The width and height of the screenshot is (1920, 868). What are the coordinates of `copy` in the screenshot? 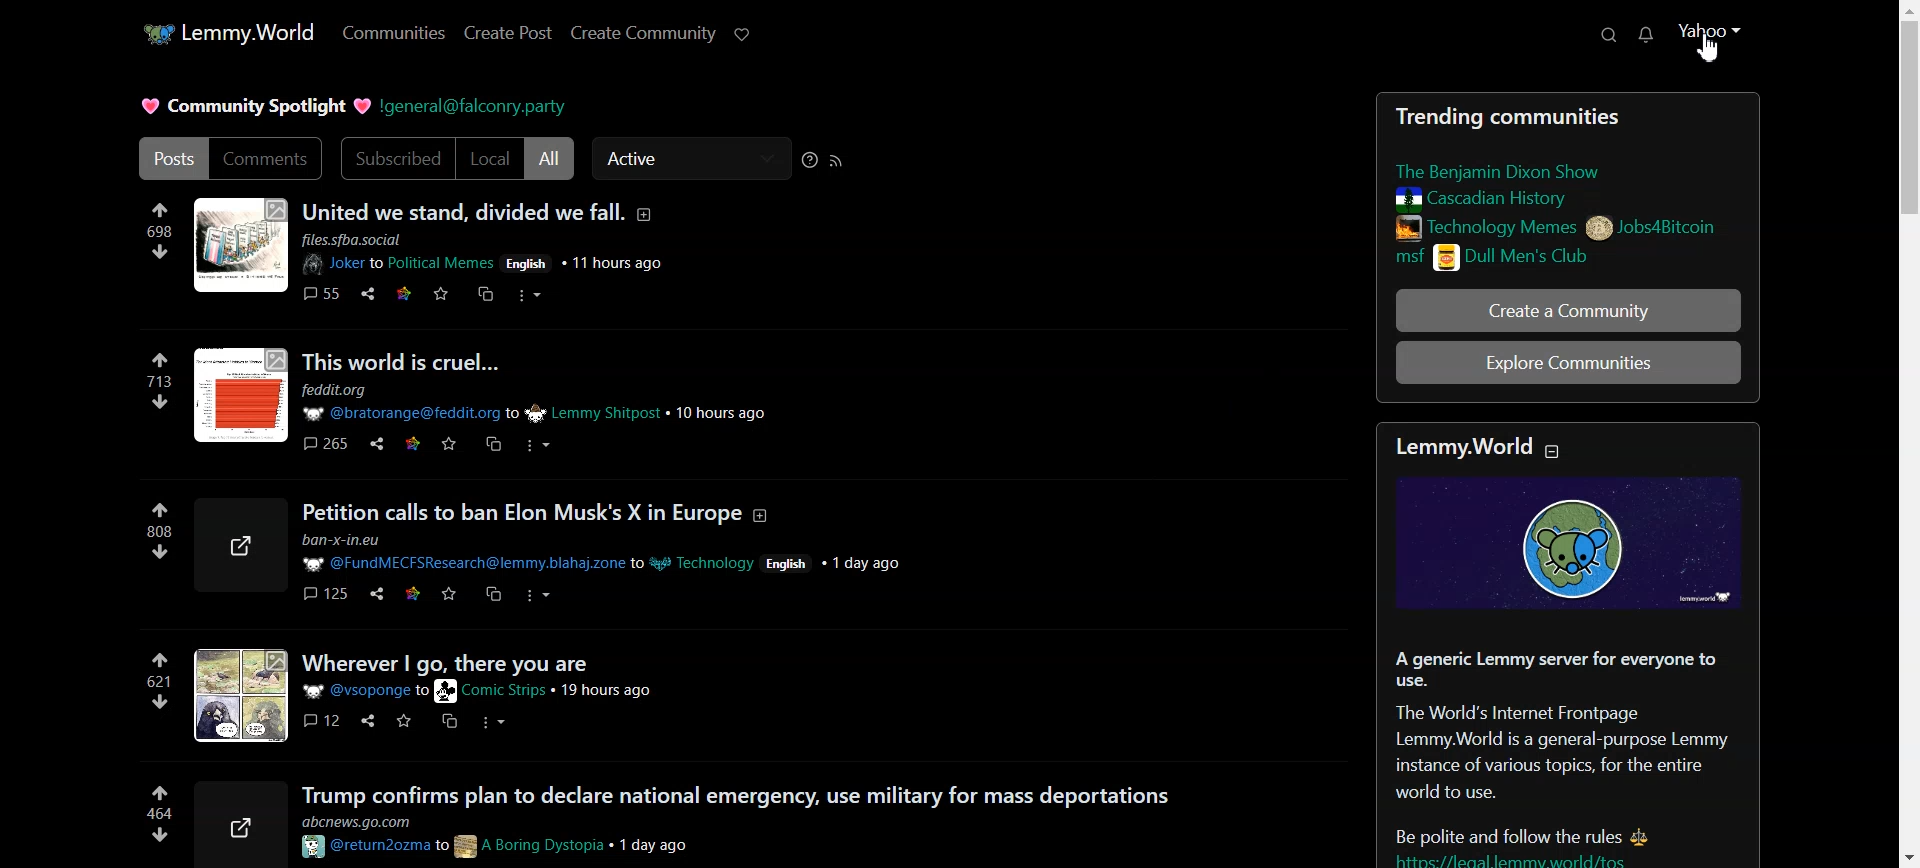 It's located at (448, 729).